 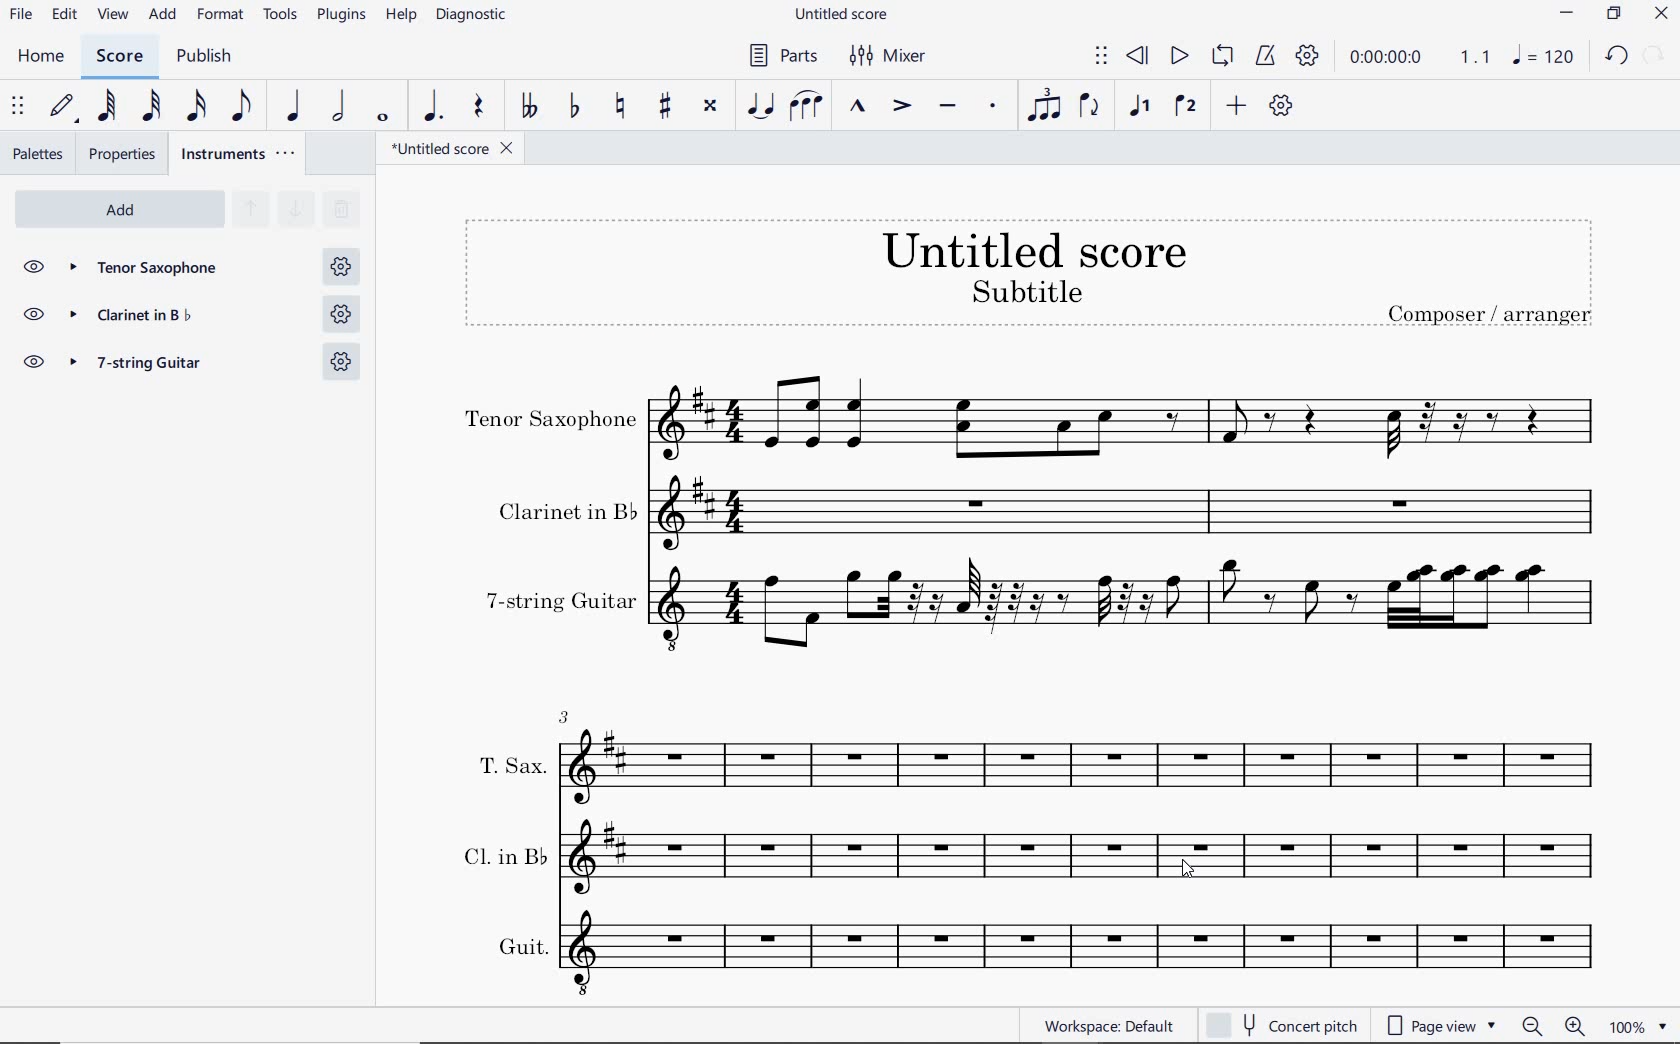 I want to click on PLAY SPEED, so click(x=1416, y=60).